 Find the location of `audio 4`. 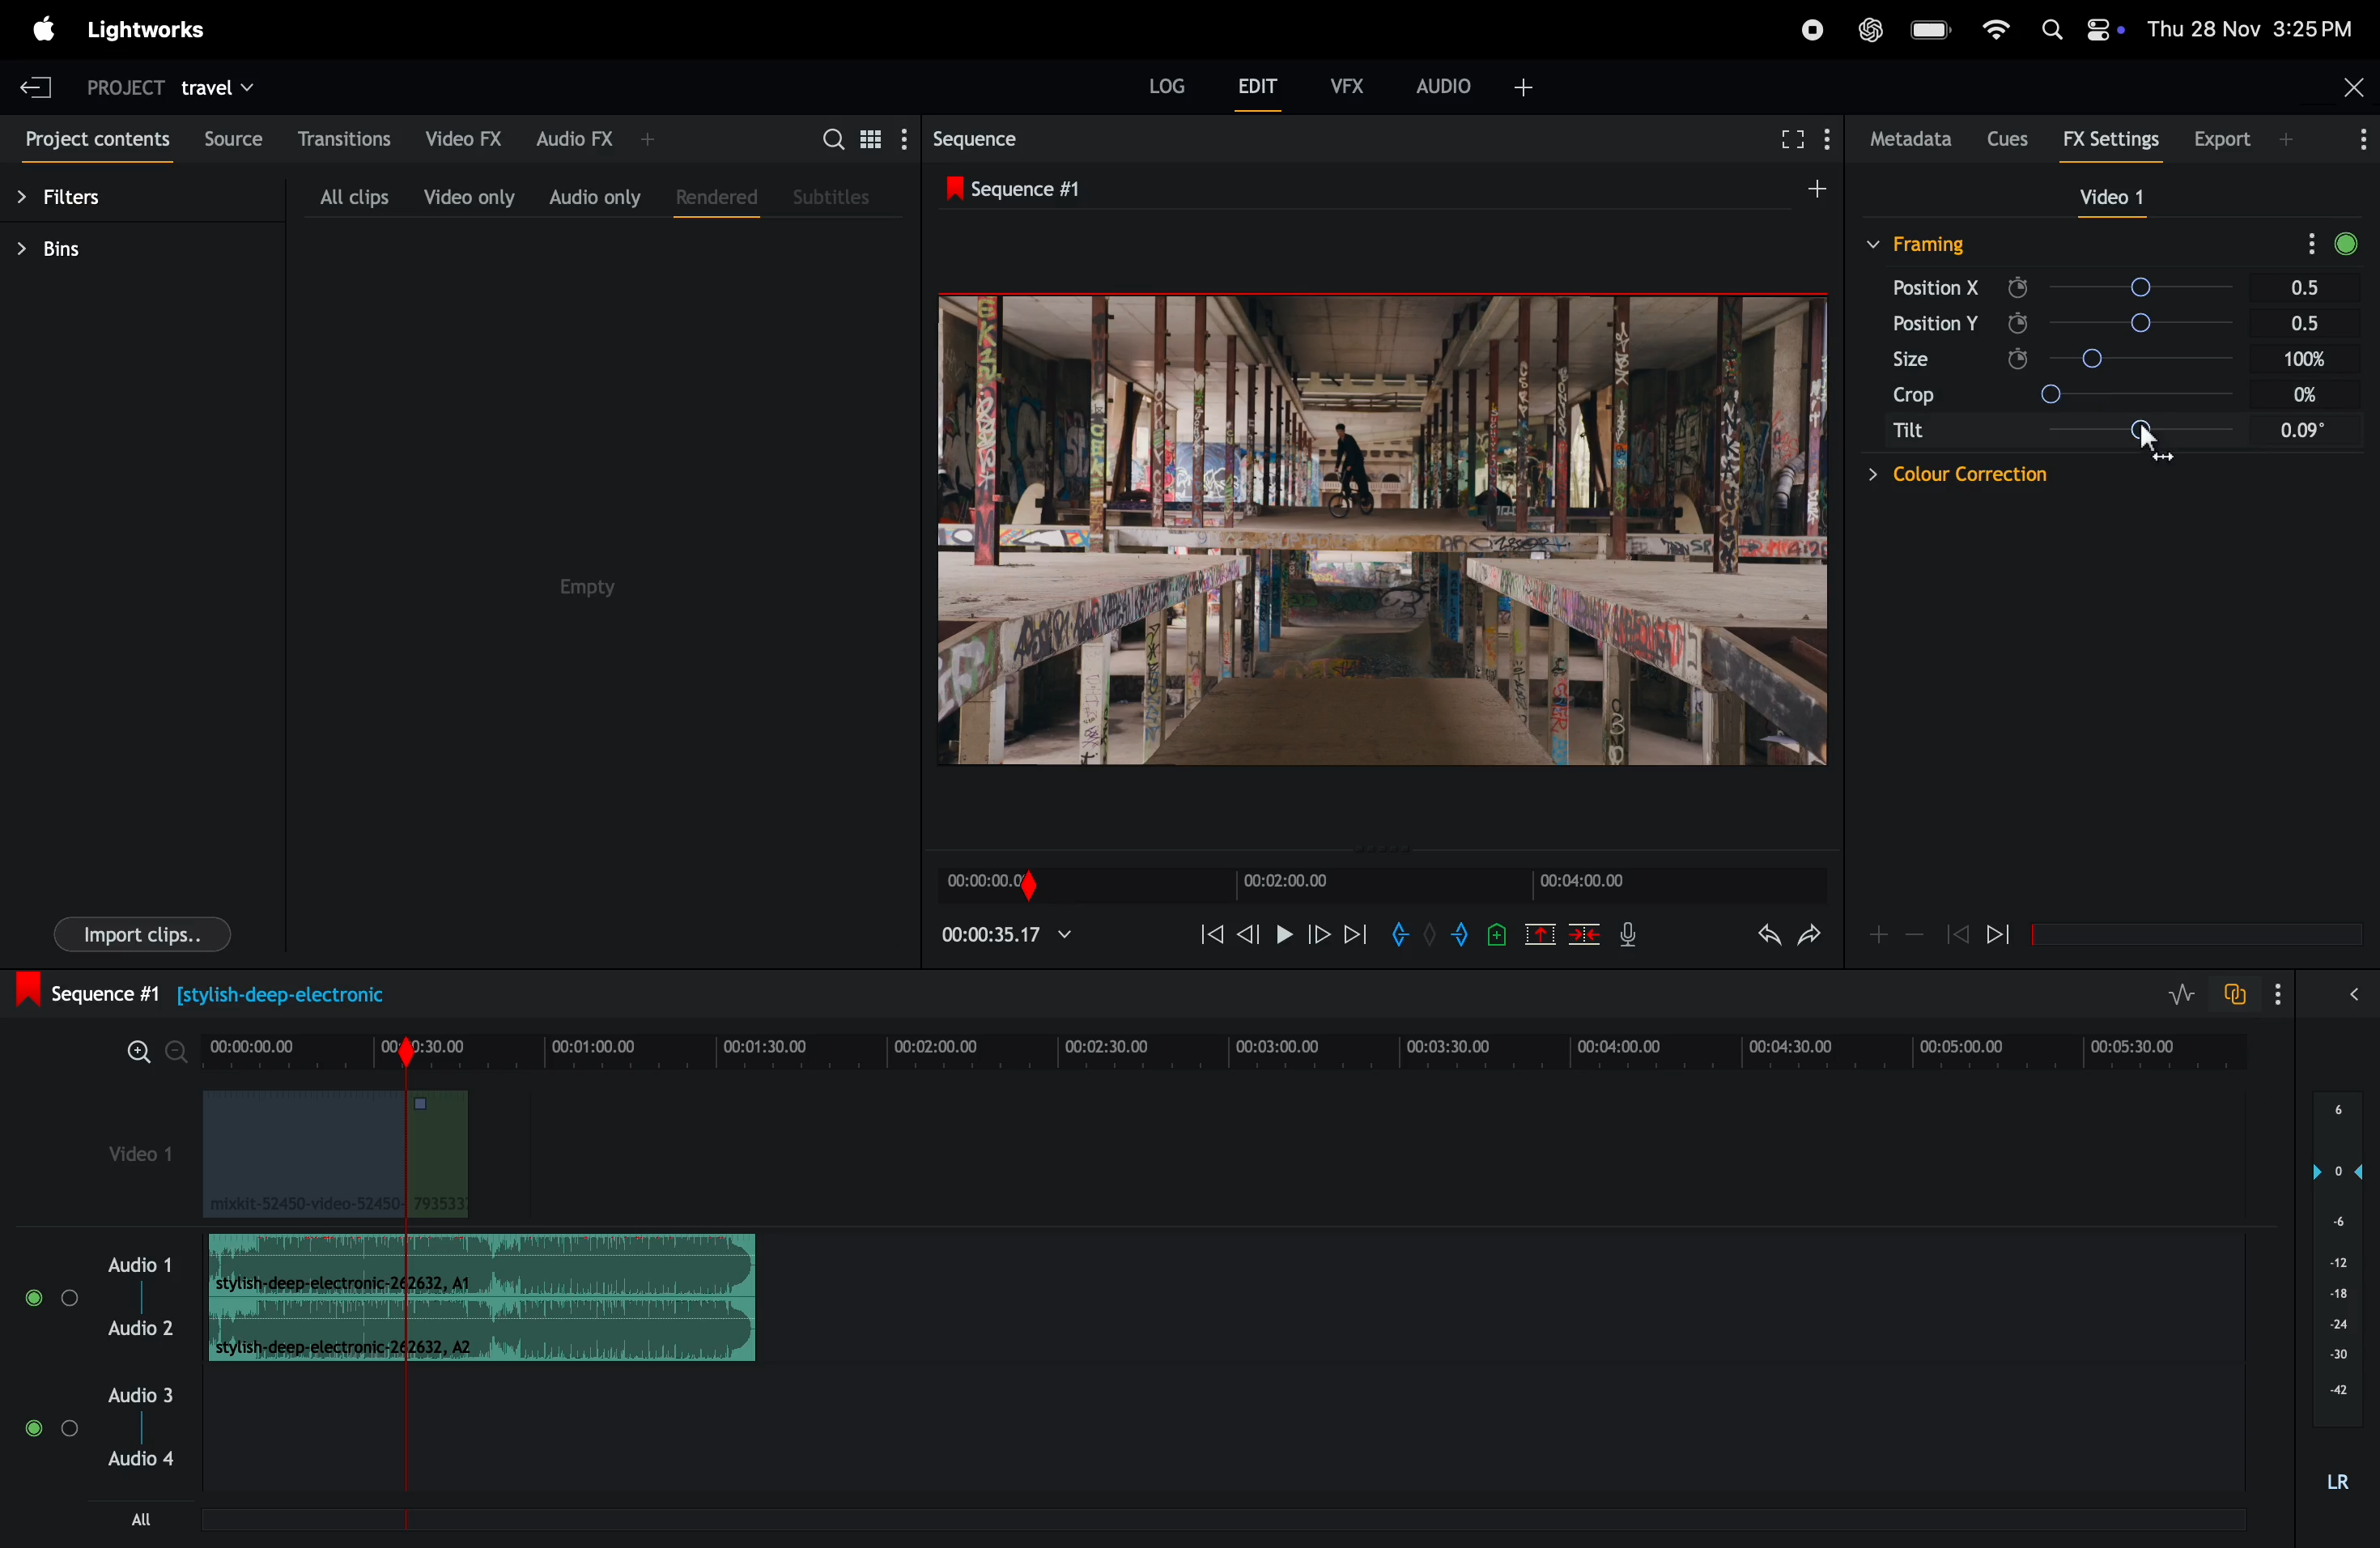

audio 4 is located at coordinates (141, 1468).